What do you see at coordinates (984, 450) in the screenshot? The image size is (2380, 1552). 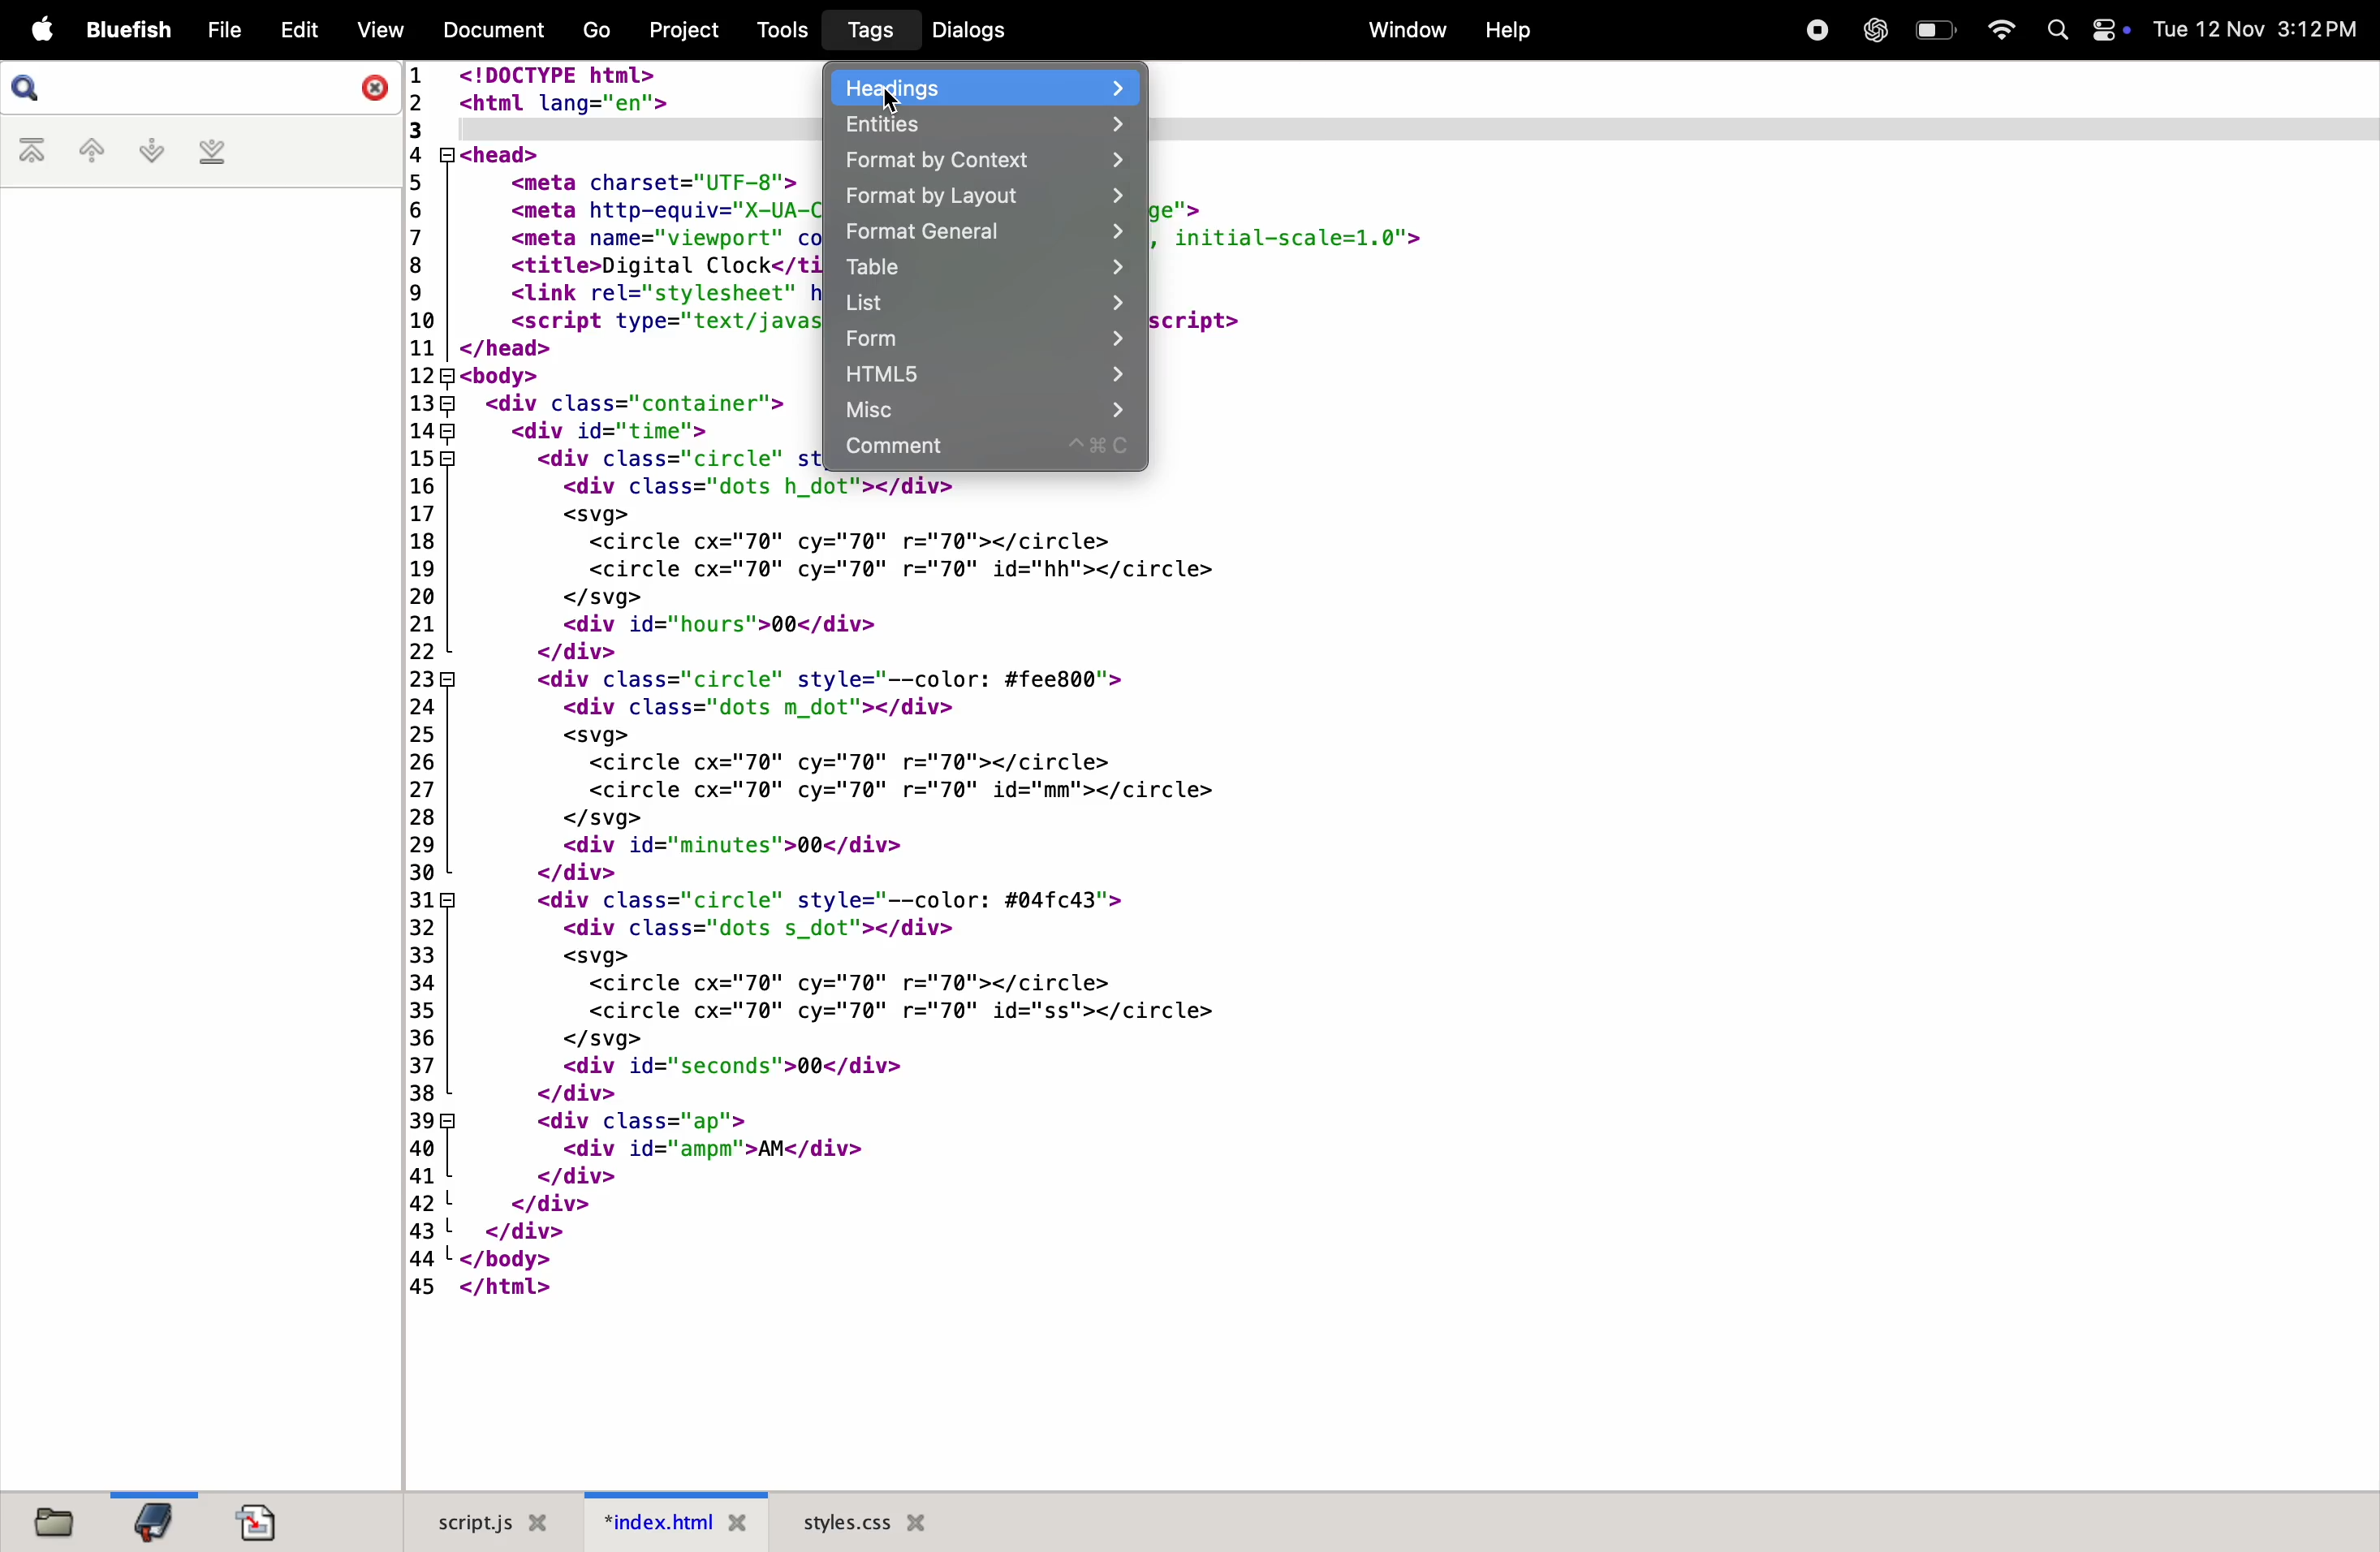 I see `comment` at bounding box center [984, 450].